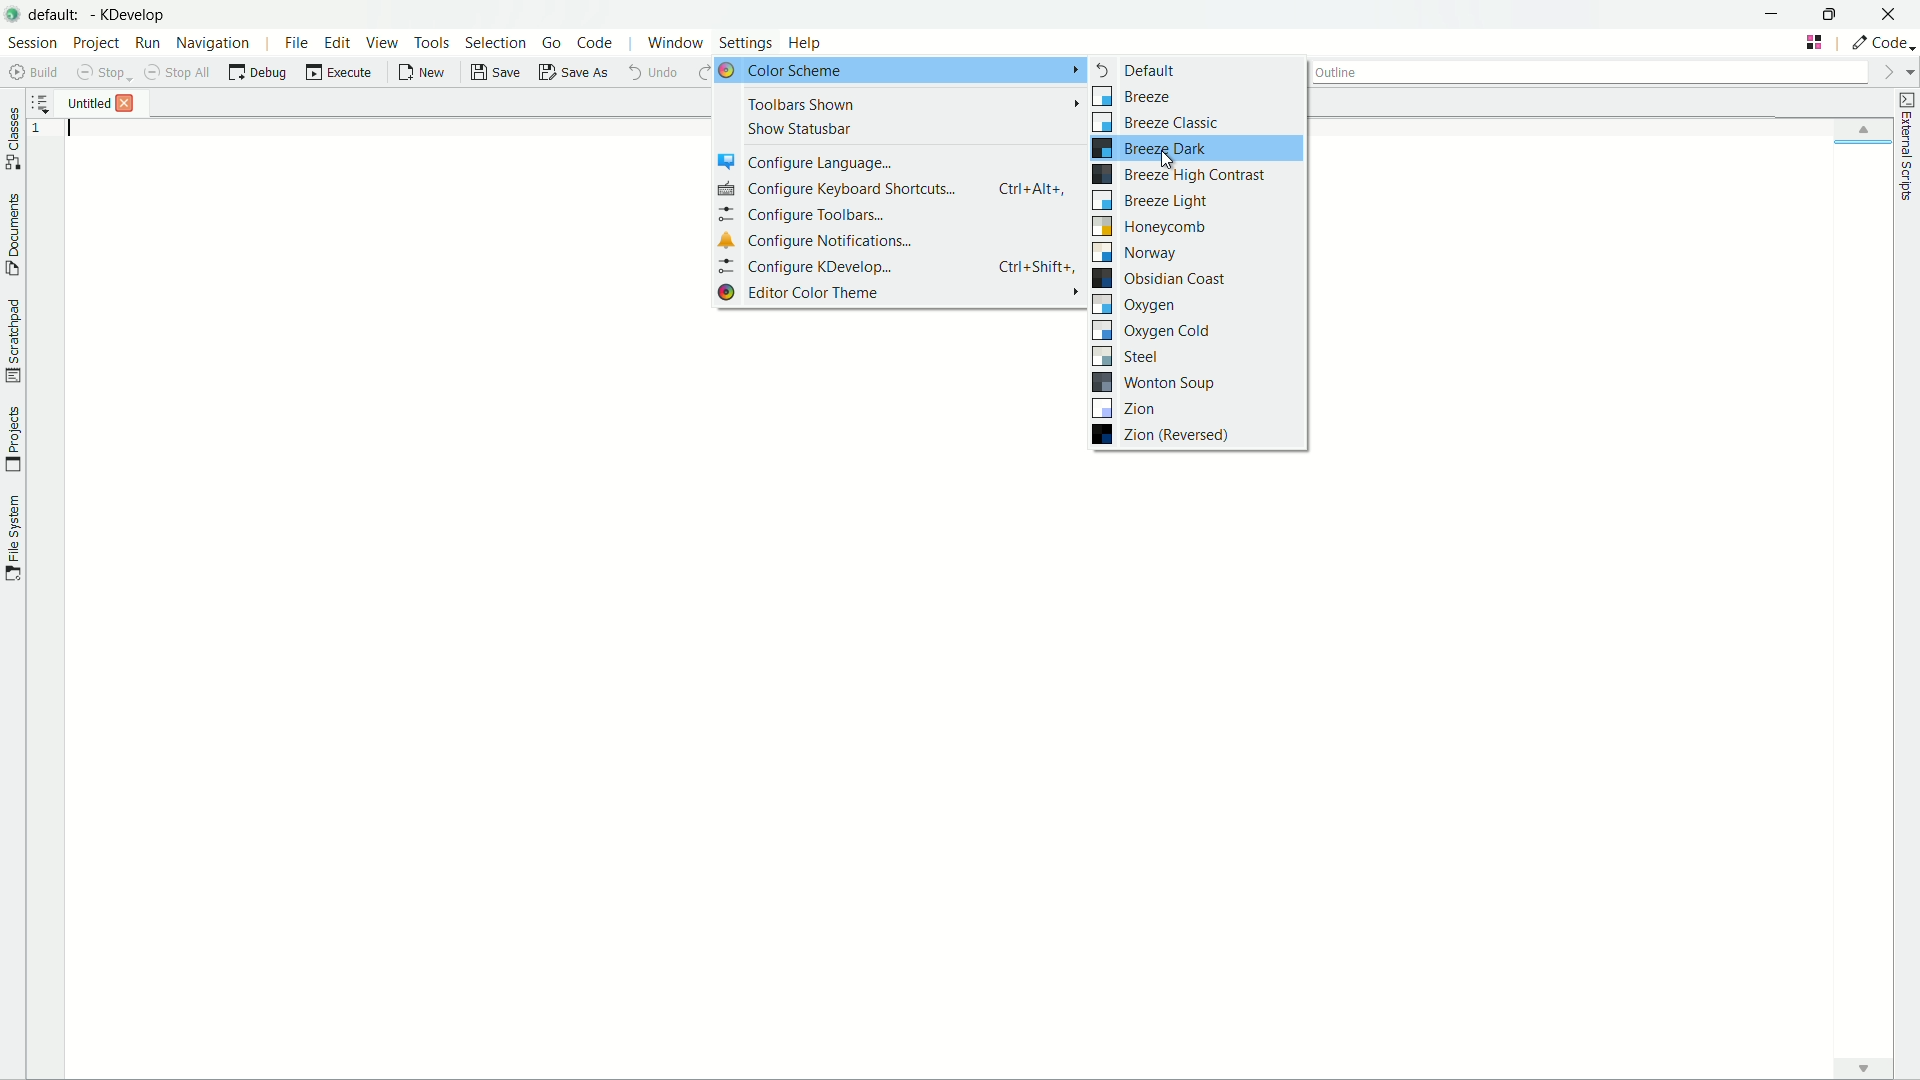 The image size is (1920, 1080). I want to click on steel, so click(1130, 356).